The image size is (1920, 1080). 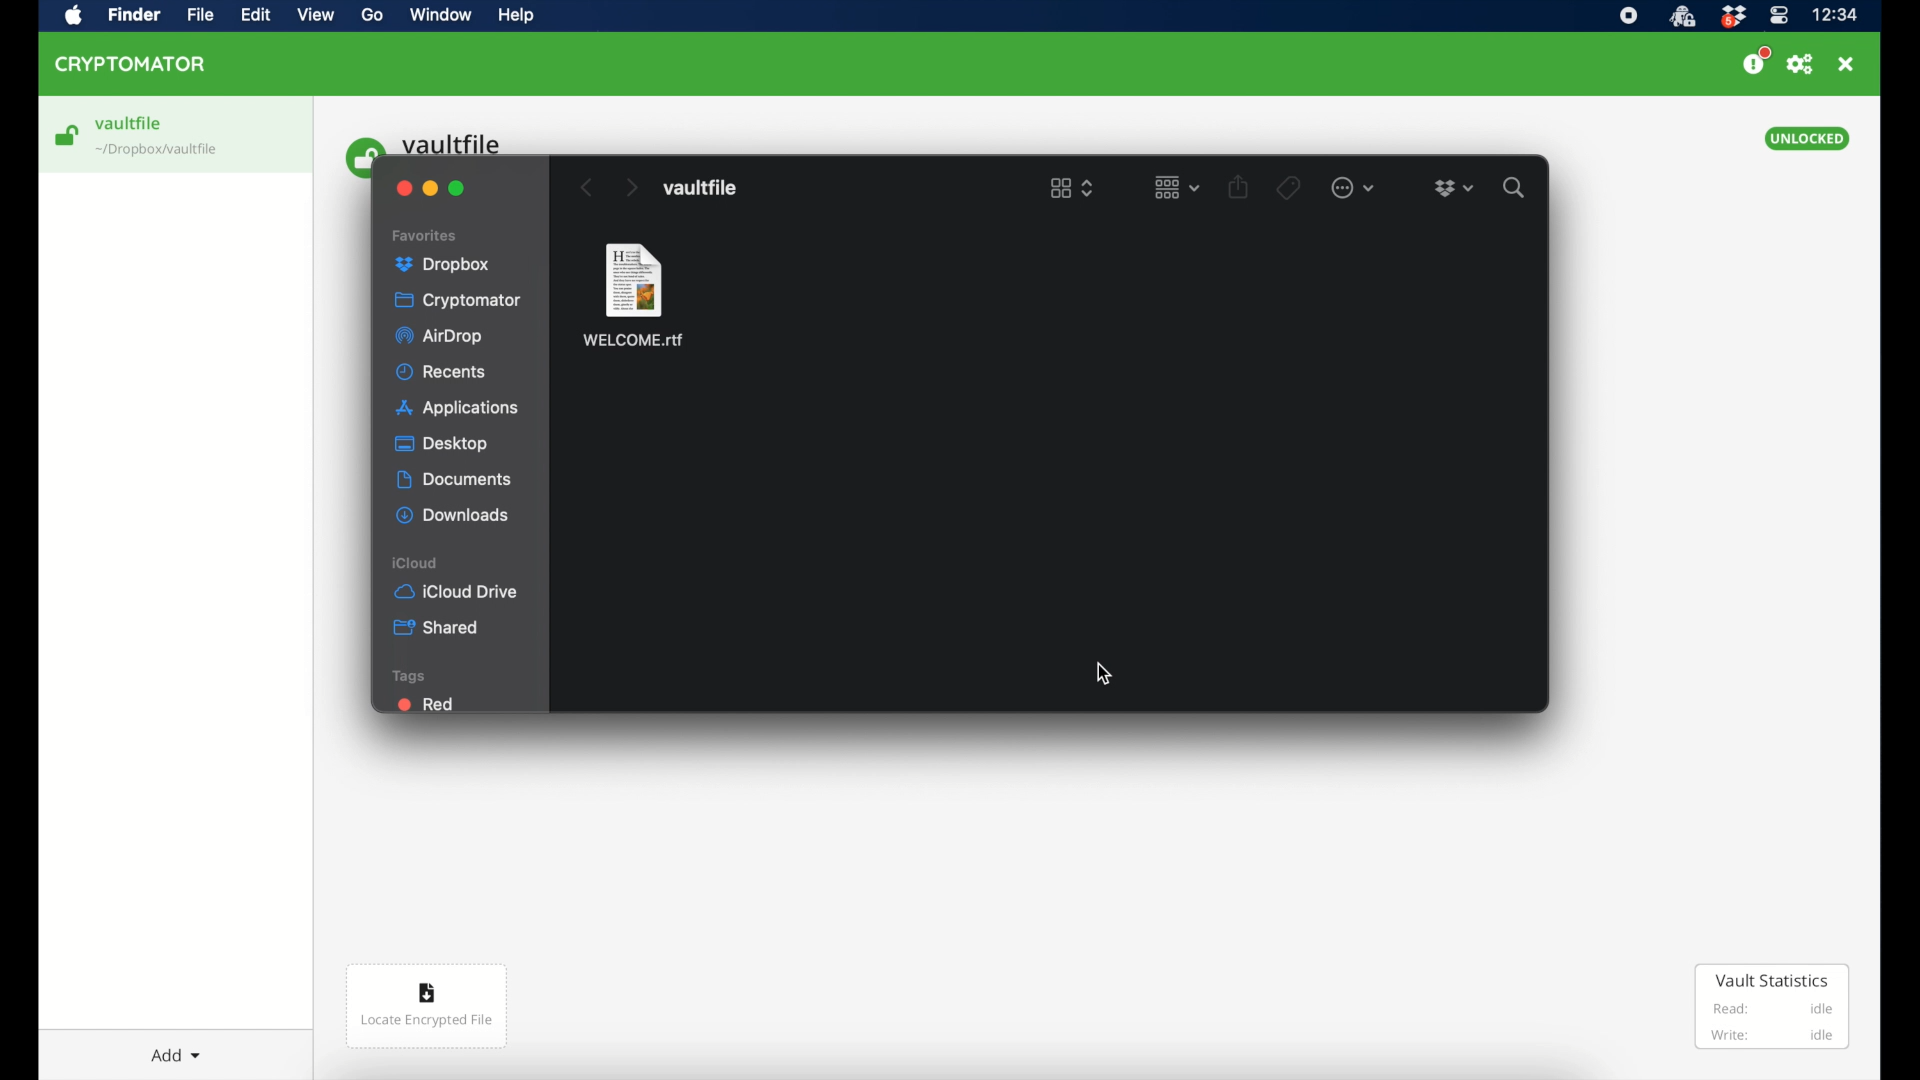 What do you see at coordinates (458, 592) in the screenshot?
I see `iCloud drive` at bounding box center [458, 592].